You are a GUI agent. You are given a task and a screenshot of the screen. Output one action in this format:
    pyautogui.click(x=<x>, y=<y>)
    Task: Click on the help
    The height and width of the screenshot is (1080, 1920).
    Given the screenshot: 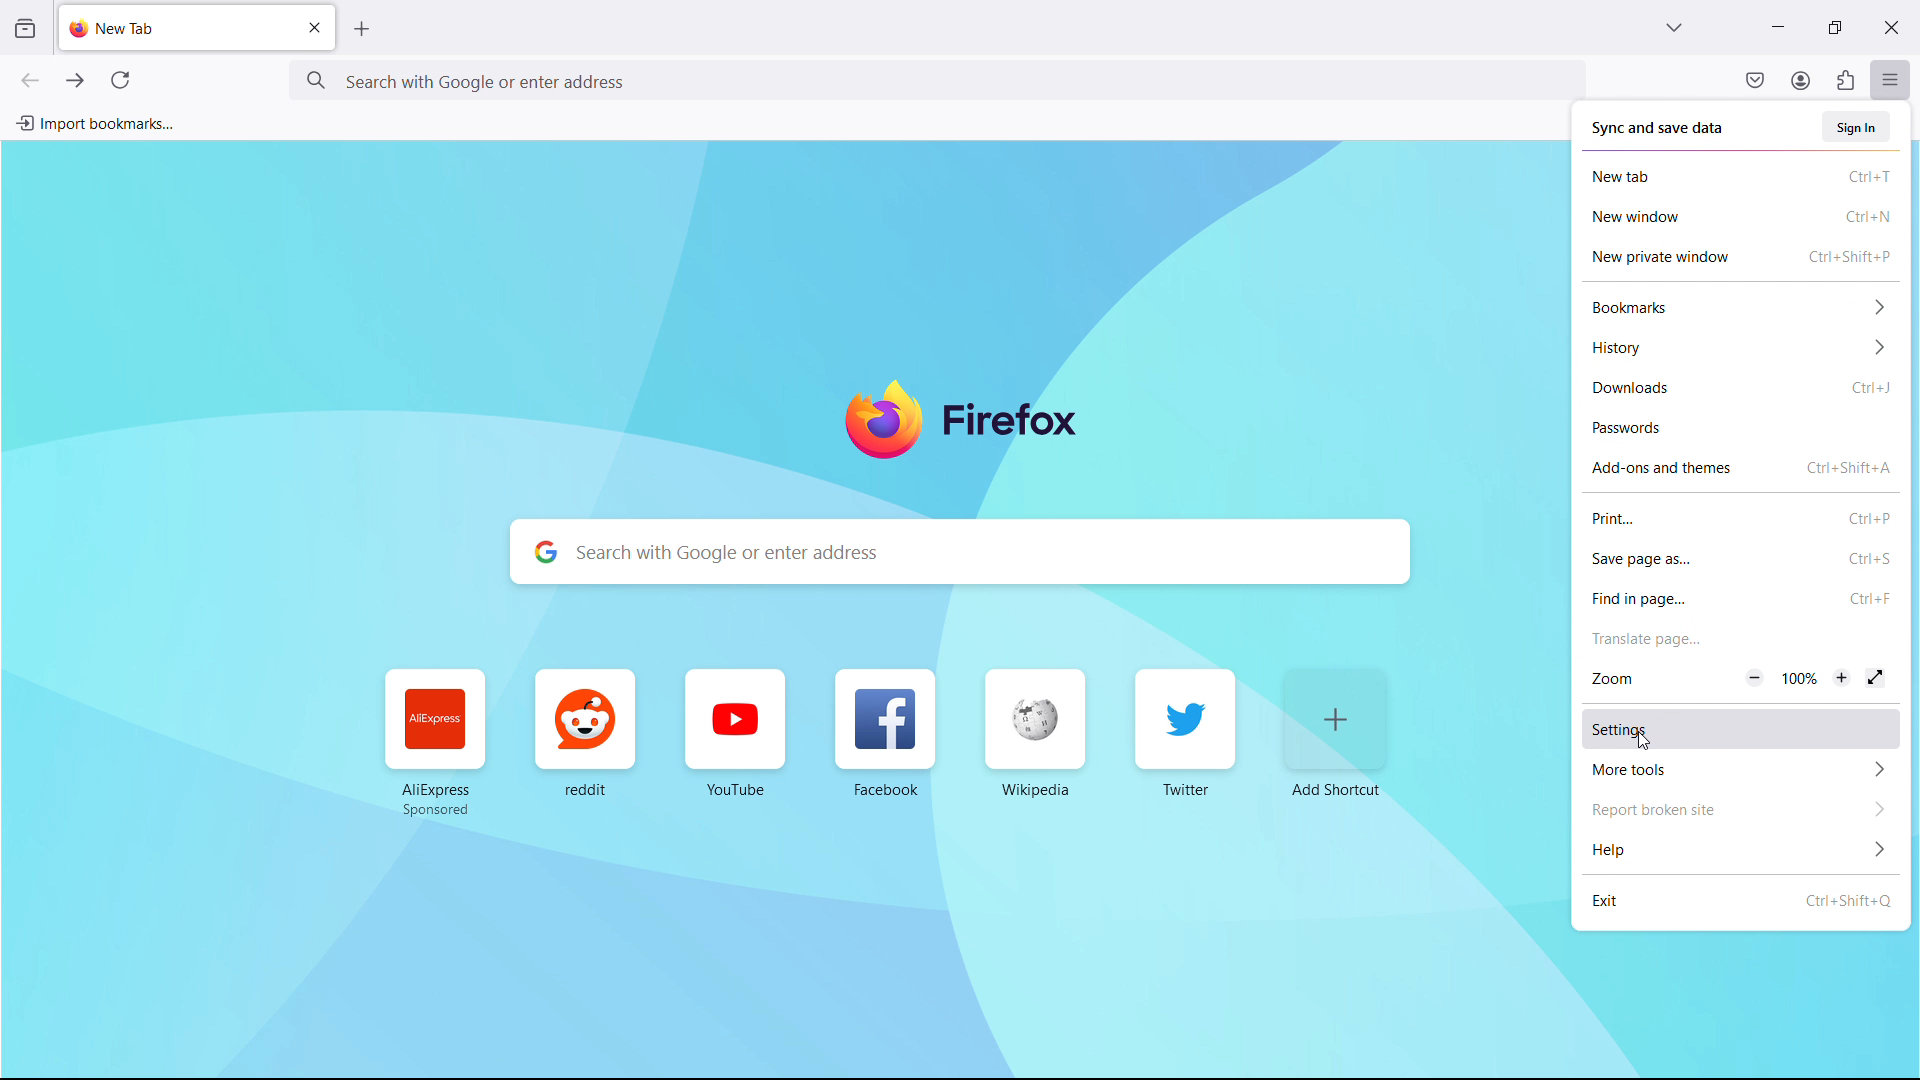 What is the action you would take?
    pyautogui.click(x=1741, y=848)
    